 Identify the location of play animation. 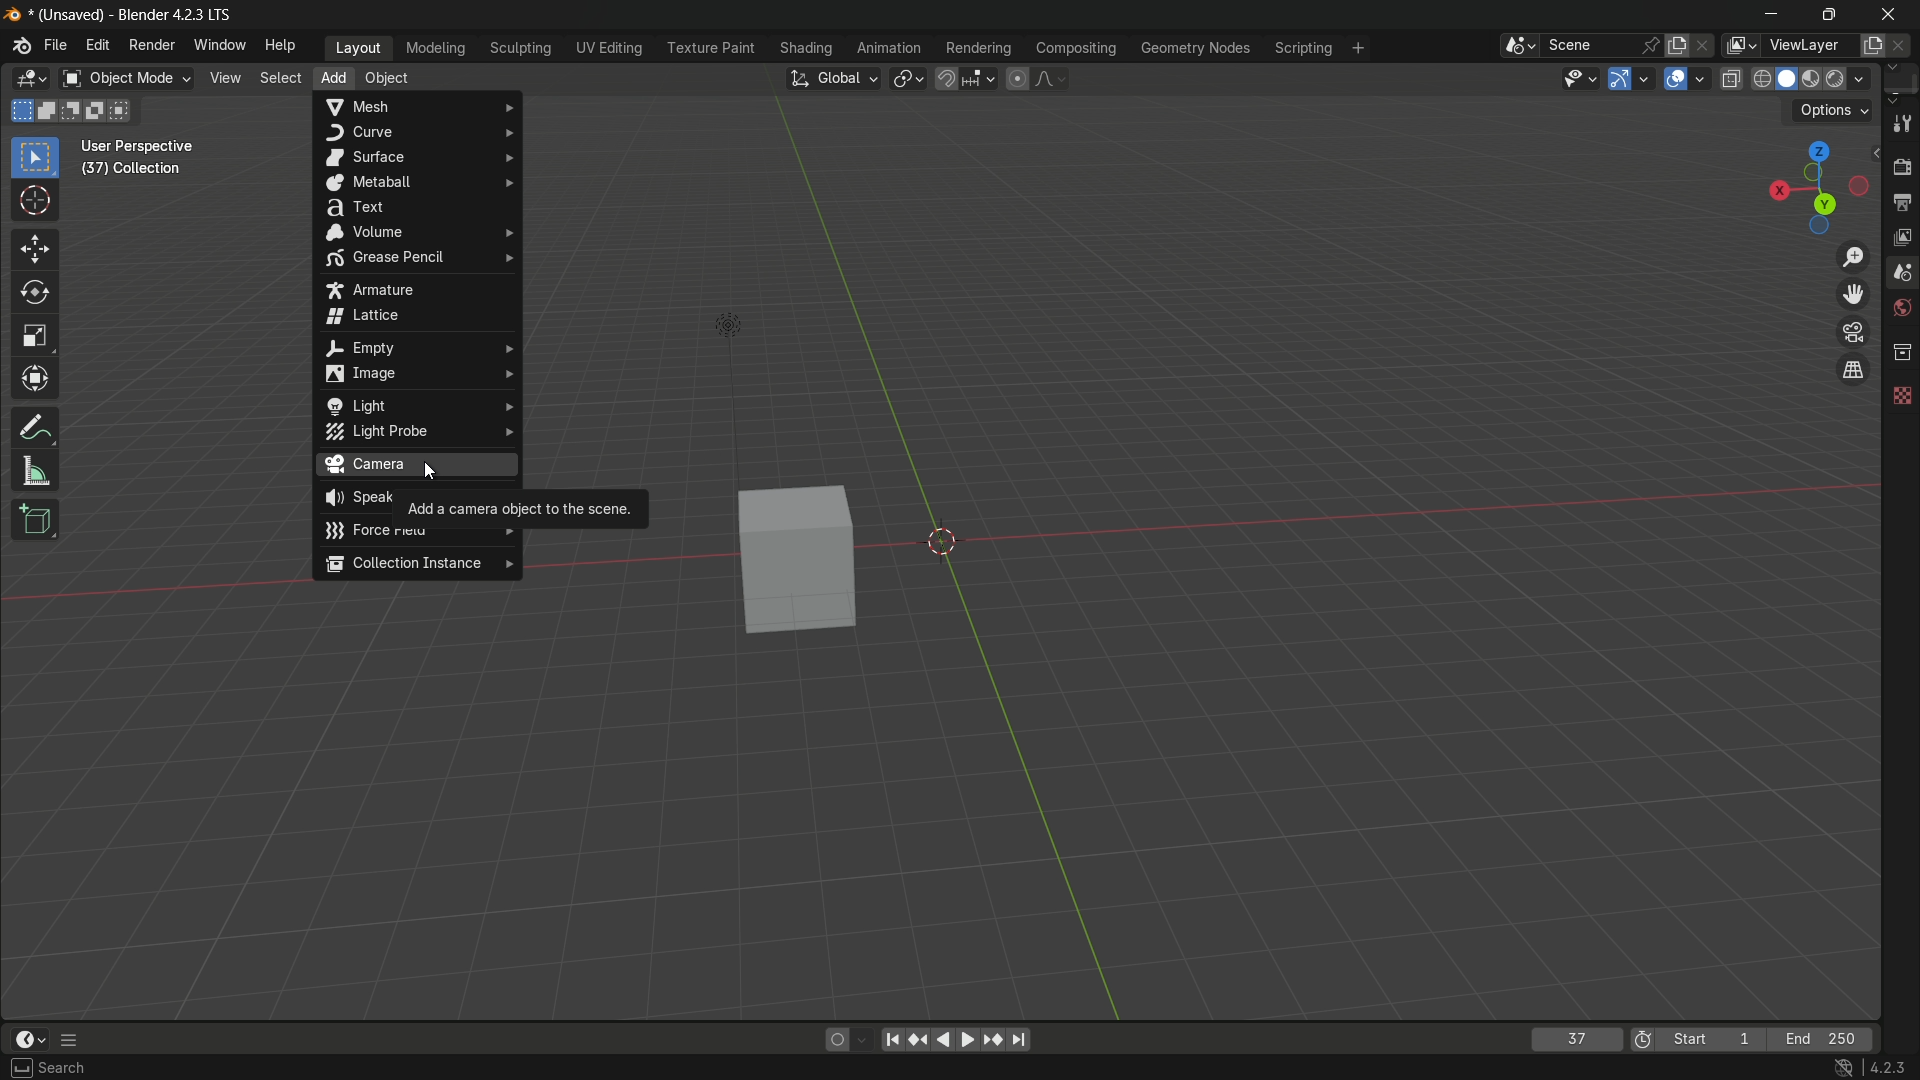
(932, 1039).